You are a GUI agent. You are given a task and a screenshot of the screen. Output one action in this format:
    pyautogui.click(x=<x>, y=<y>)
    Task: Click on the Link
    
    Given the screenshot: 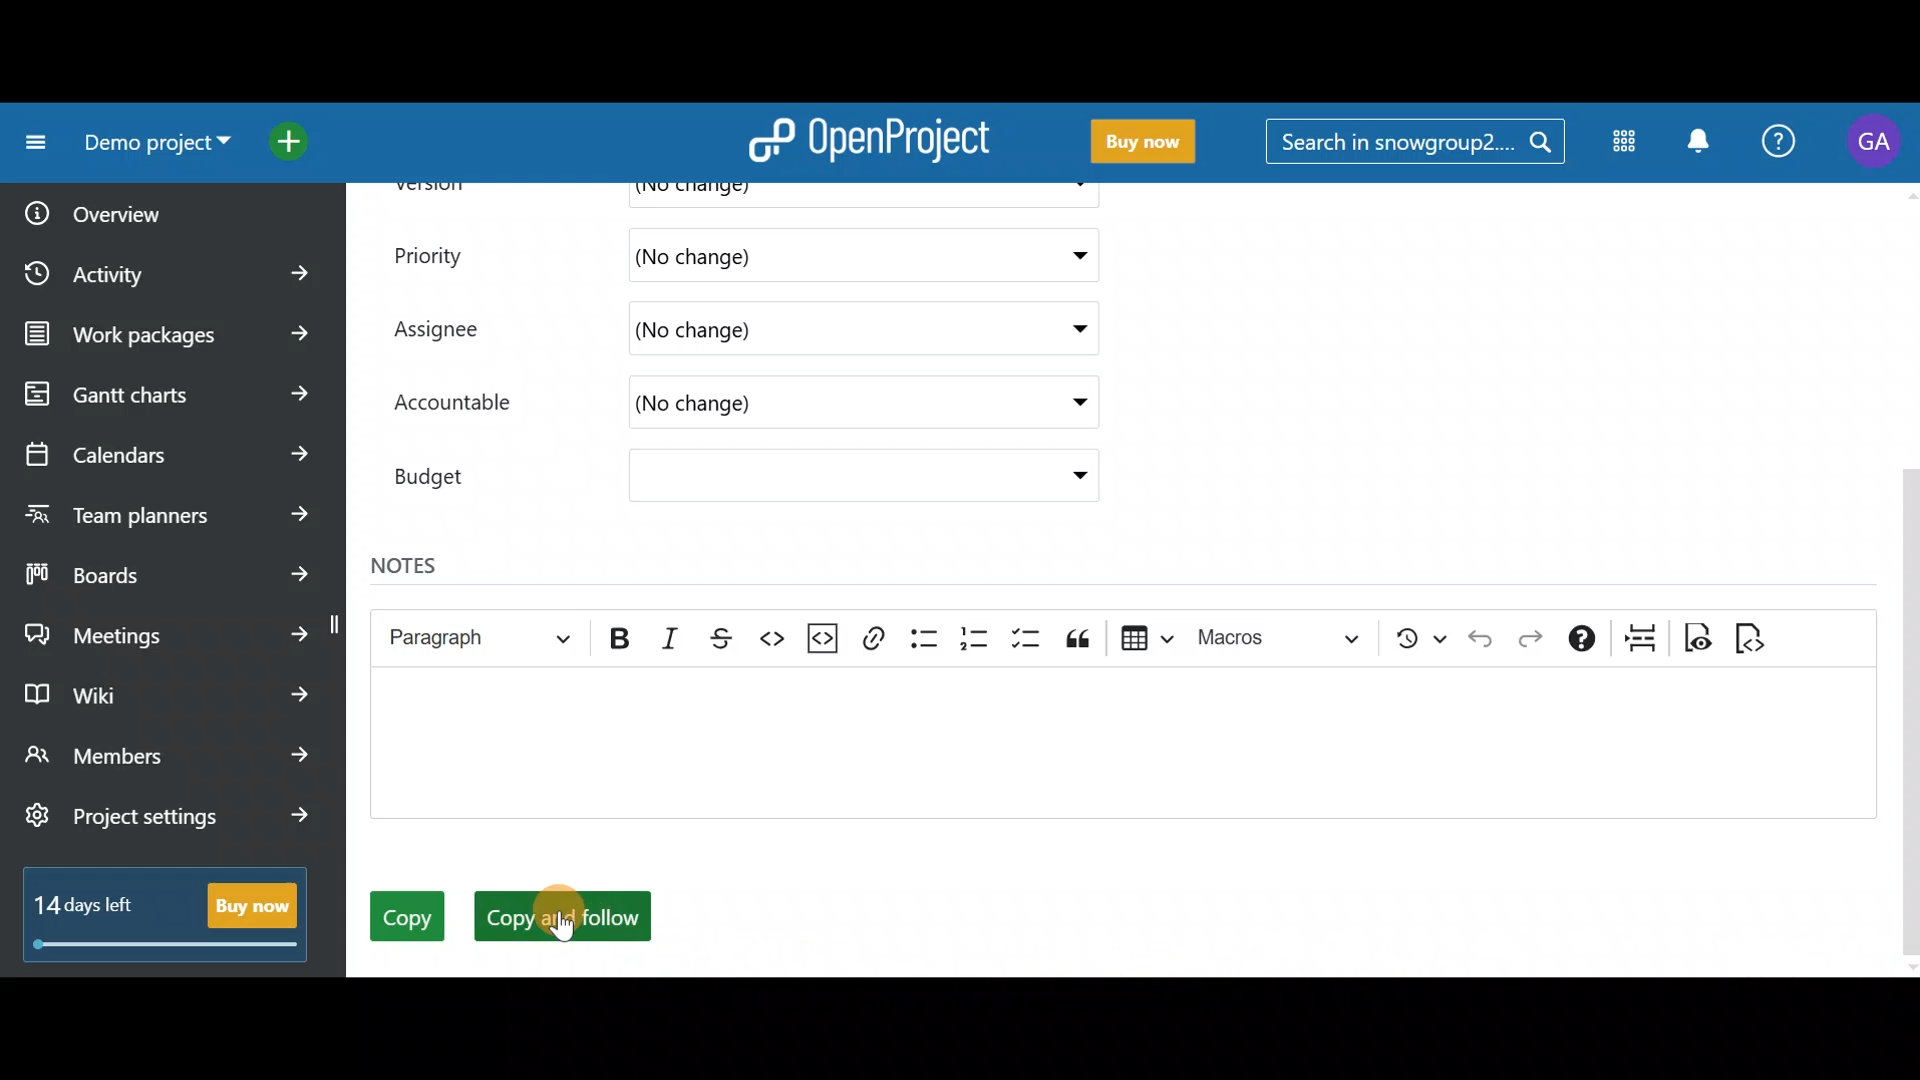 What is the action you would take?
    pyautogui.click(x=870, y=633)
    